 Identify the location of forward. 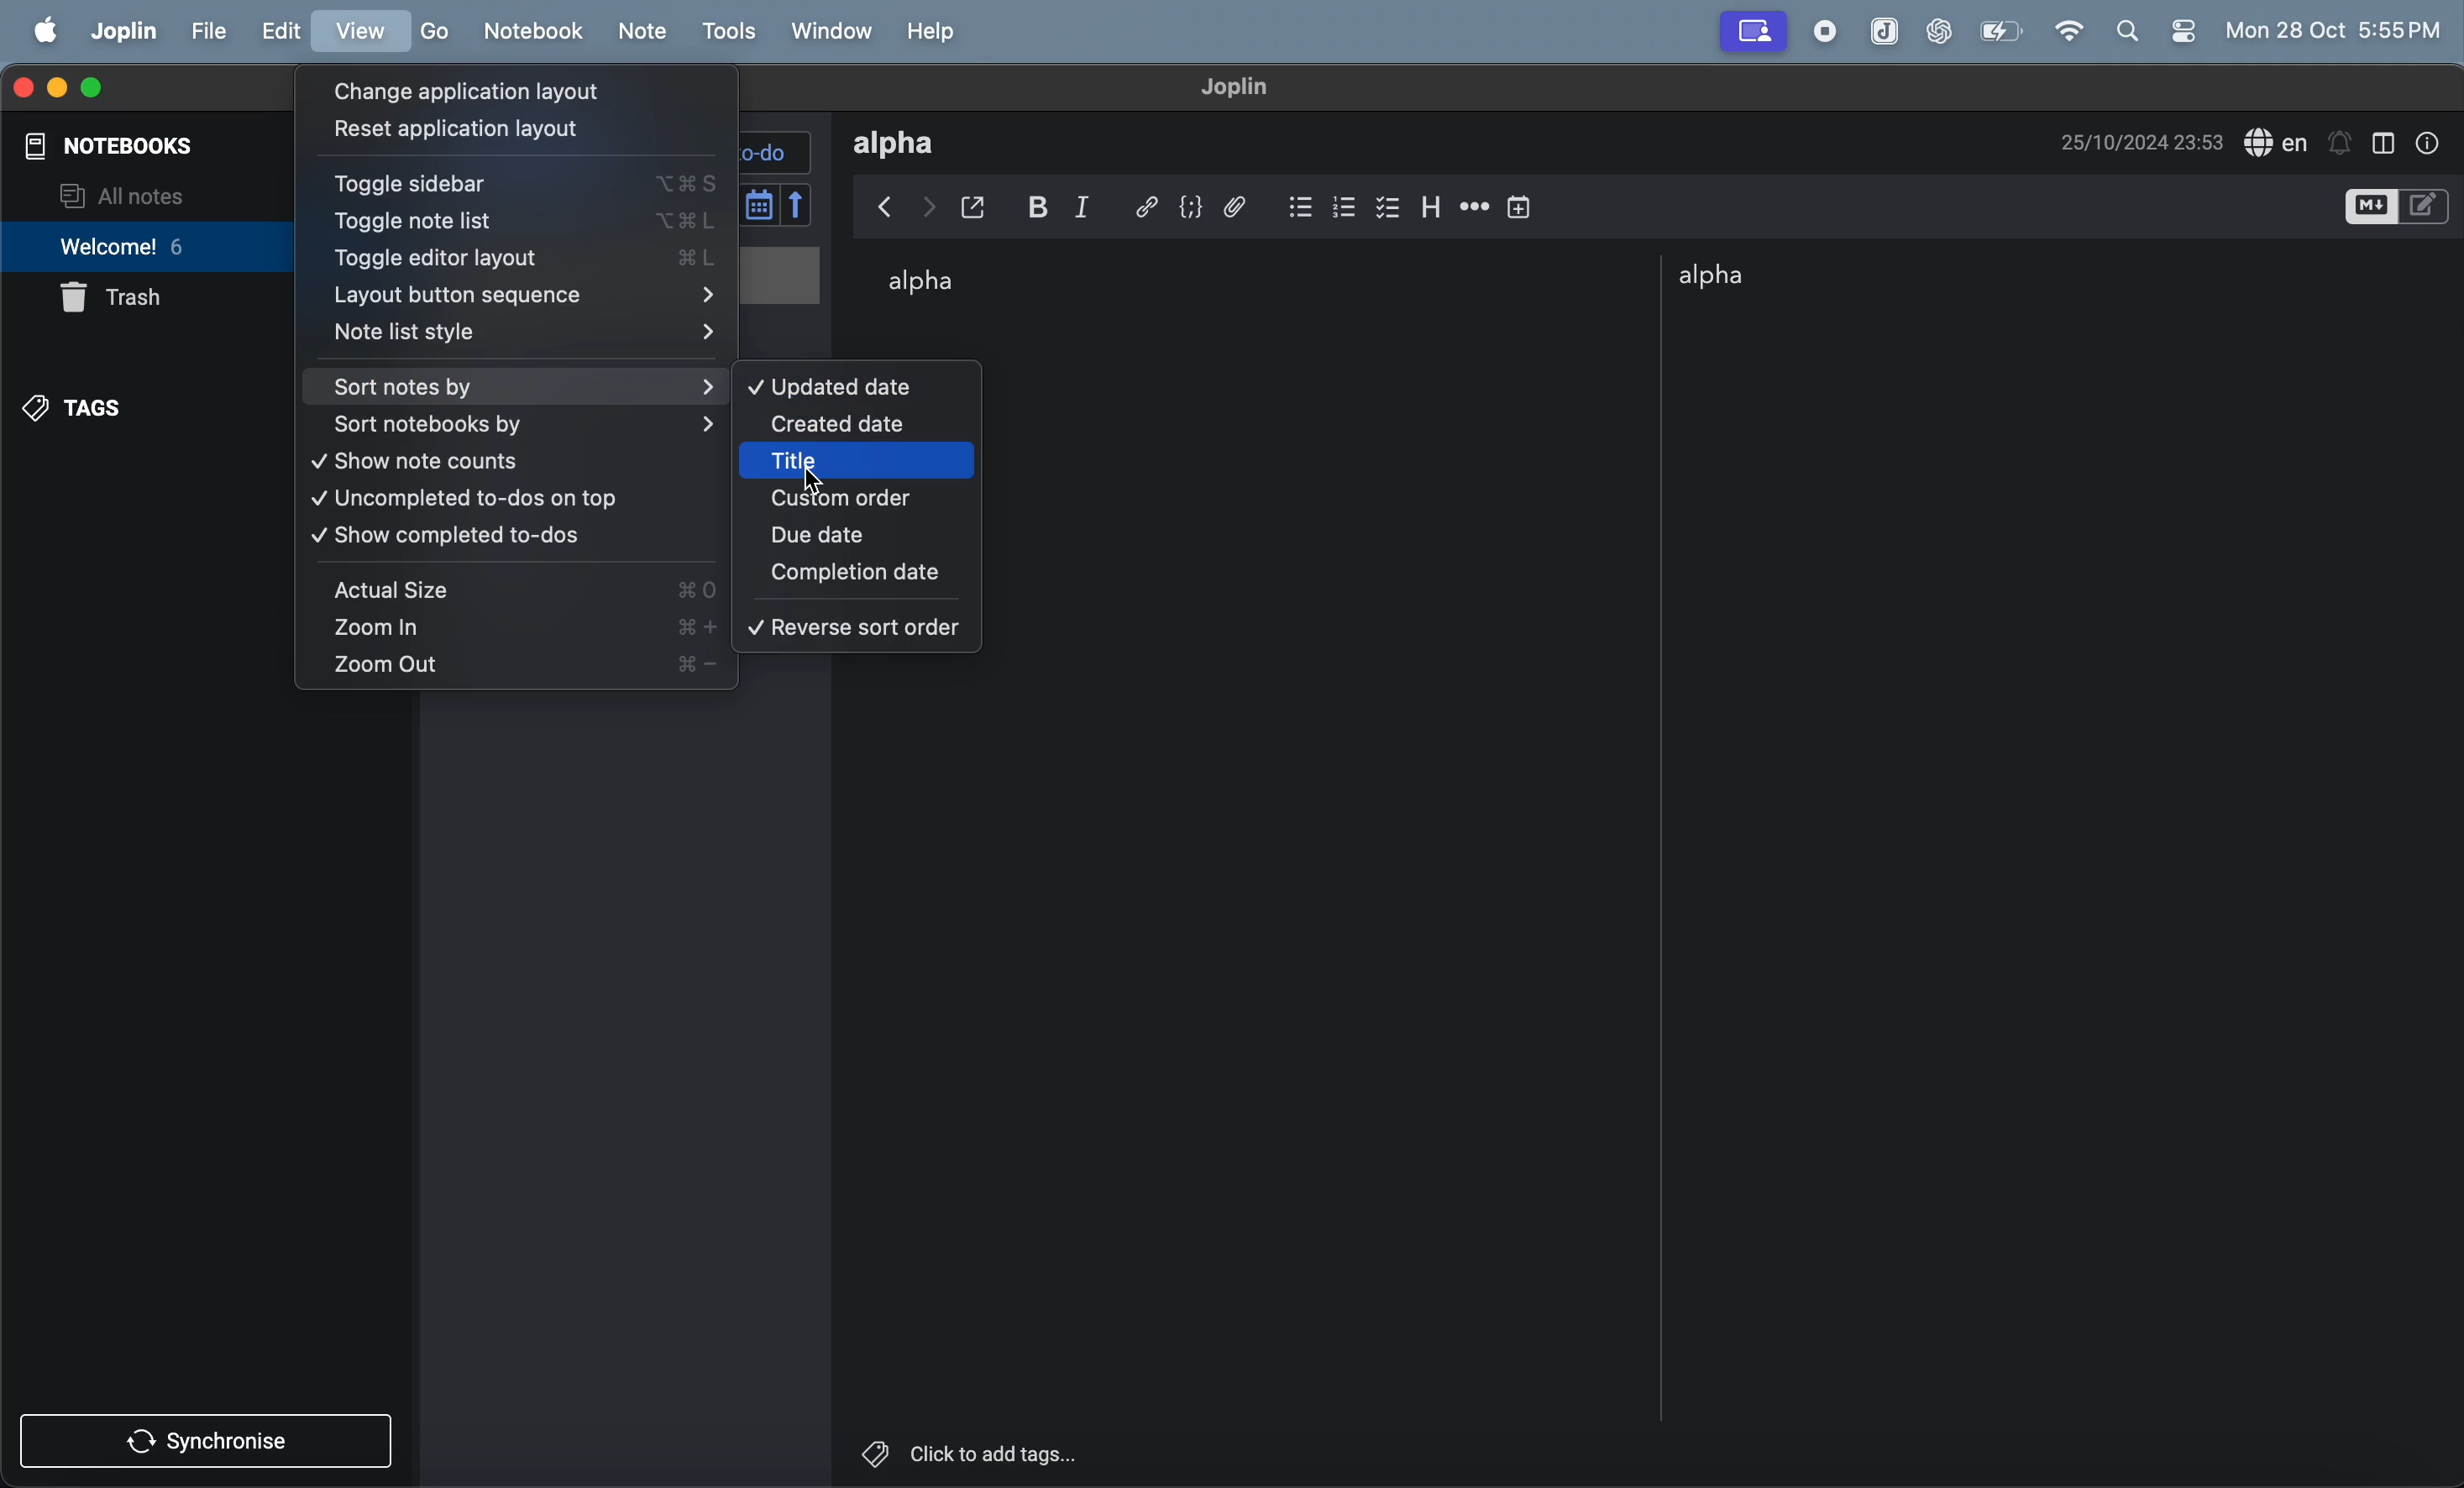
(929, 203).